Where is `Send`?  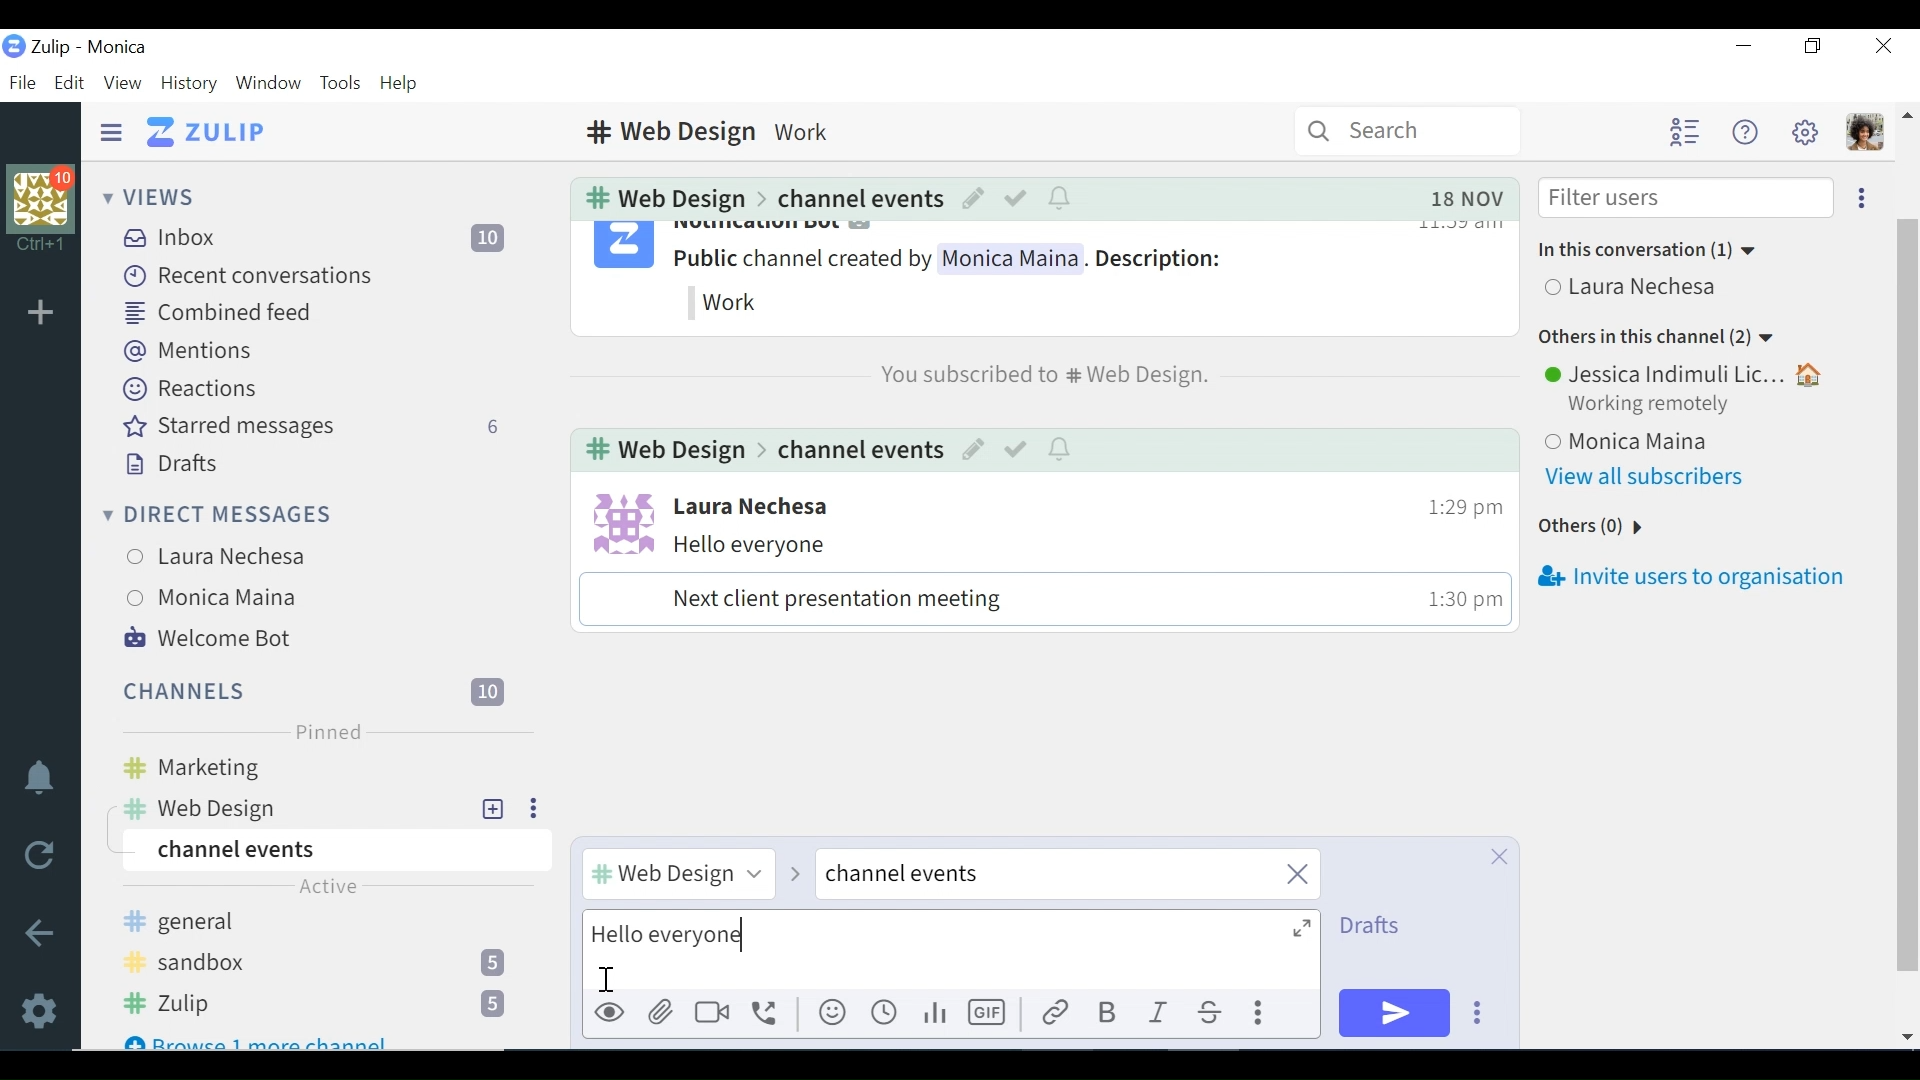
Send is located at coordinates (1395, 1013).